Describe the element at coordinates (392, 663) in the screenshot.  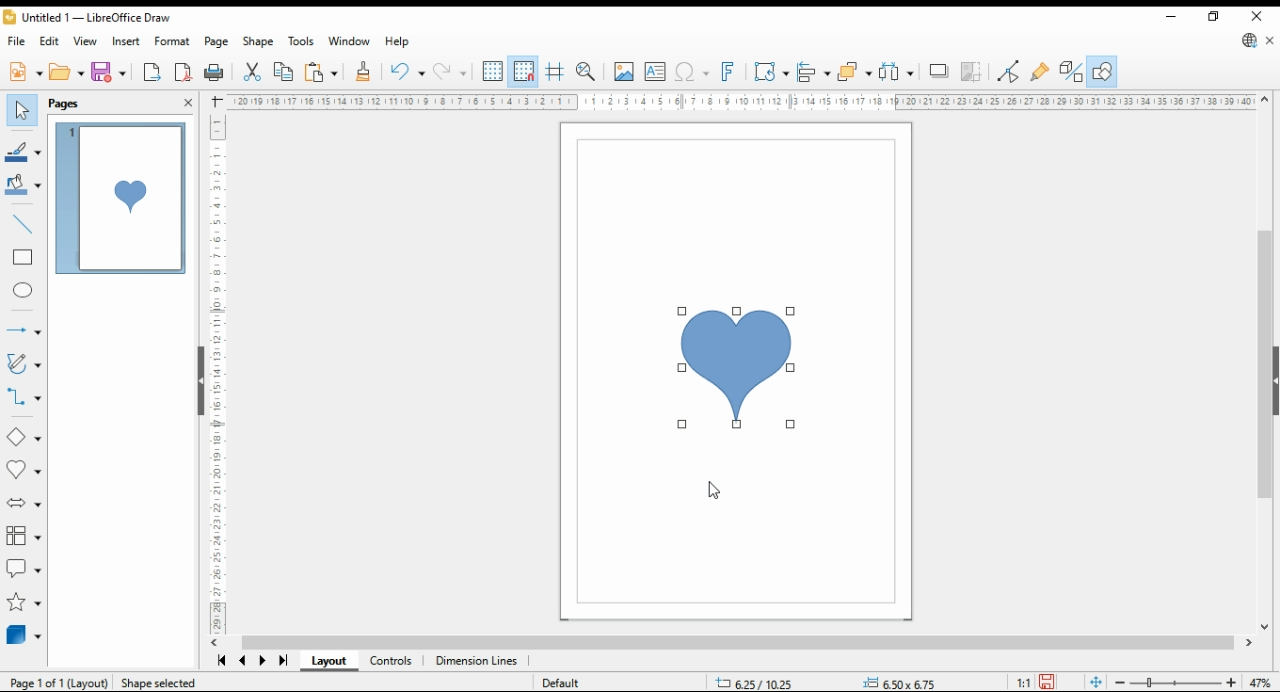
I see `controls` at that location.